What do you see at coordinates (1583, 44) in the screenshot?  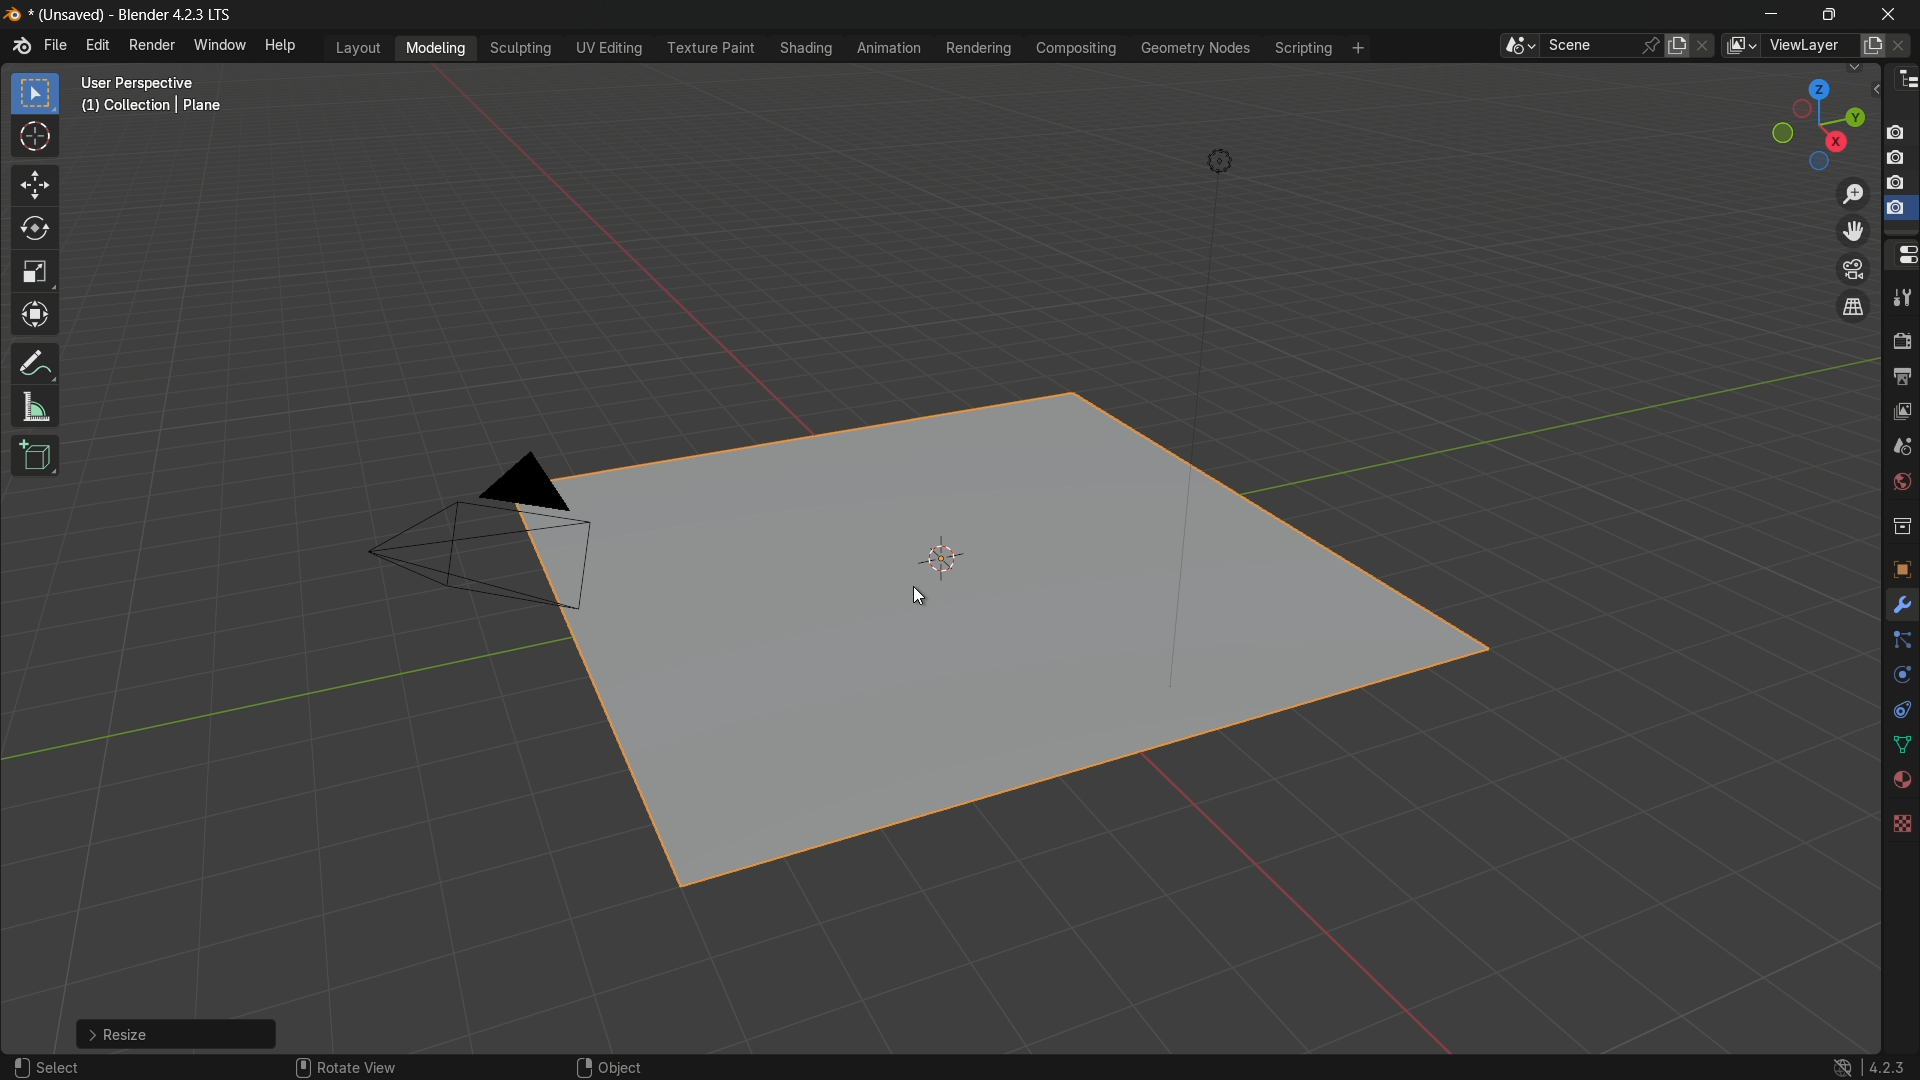 I see `scene name` at bounding box center [1583, 44].